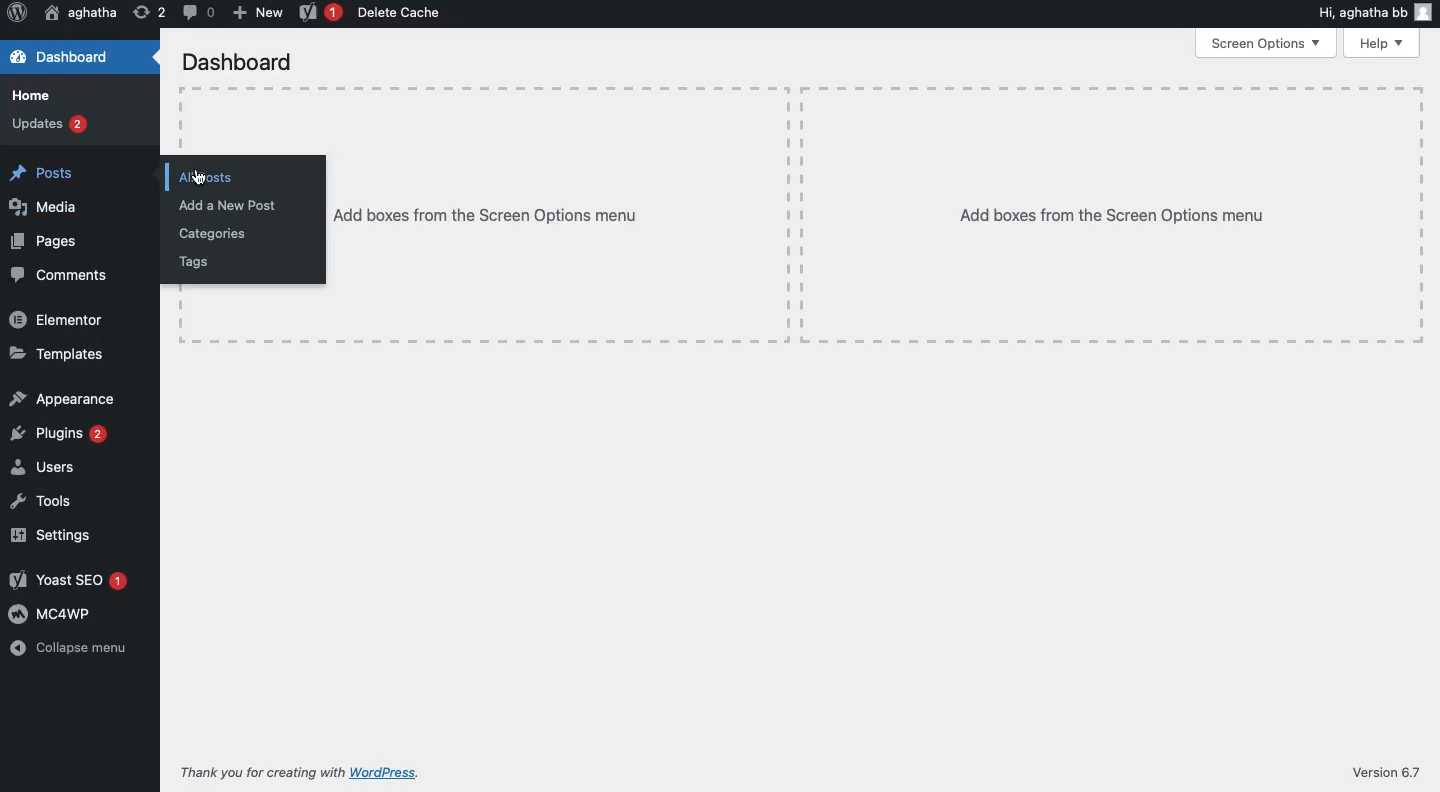 The image size is (1440, 792). I want to click on Tools, so click(43, 499).